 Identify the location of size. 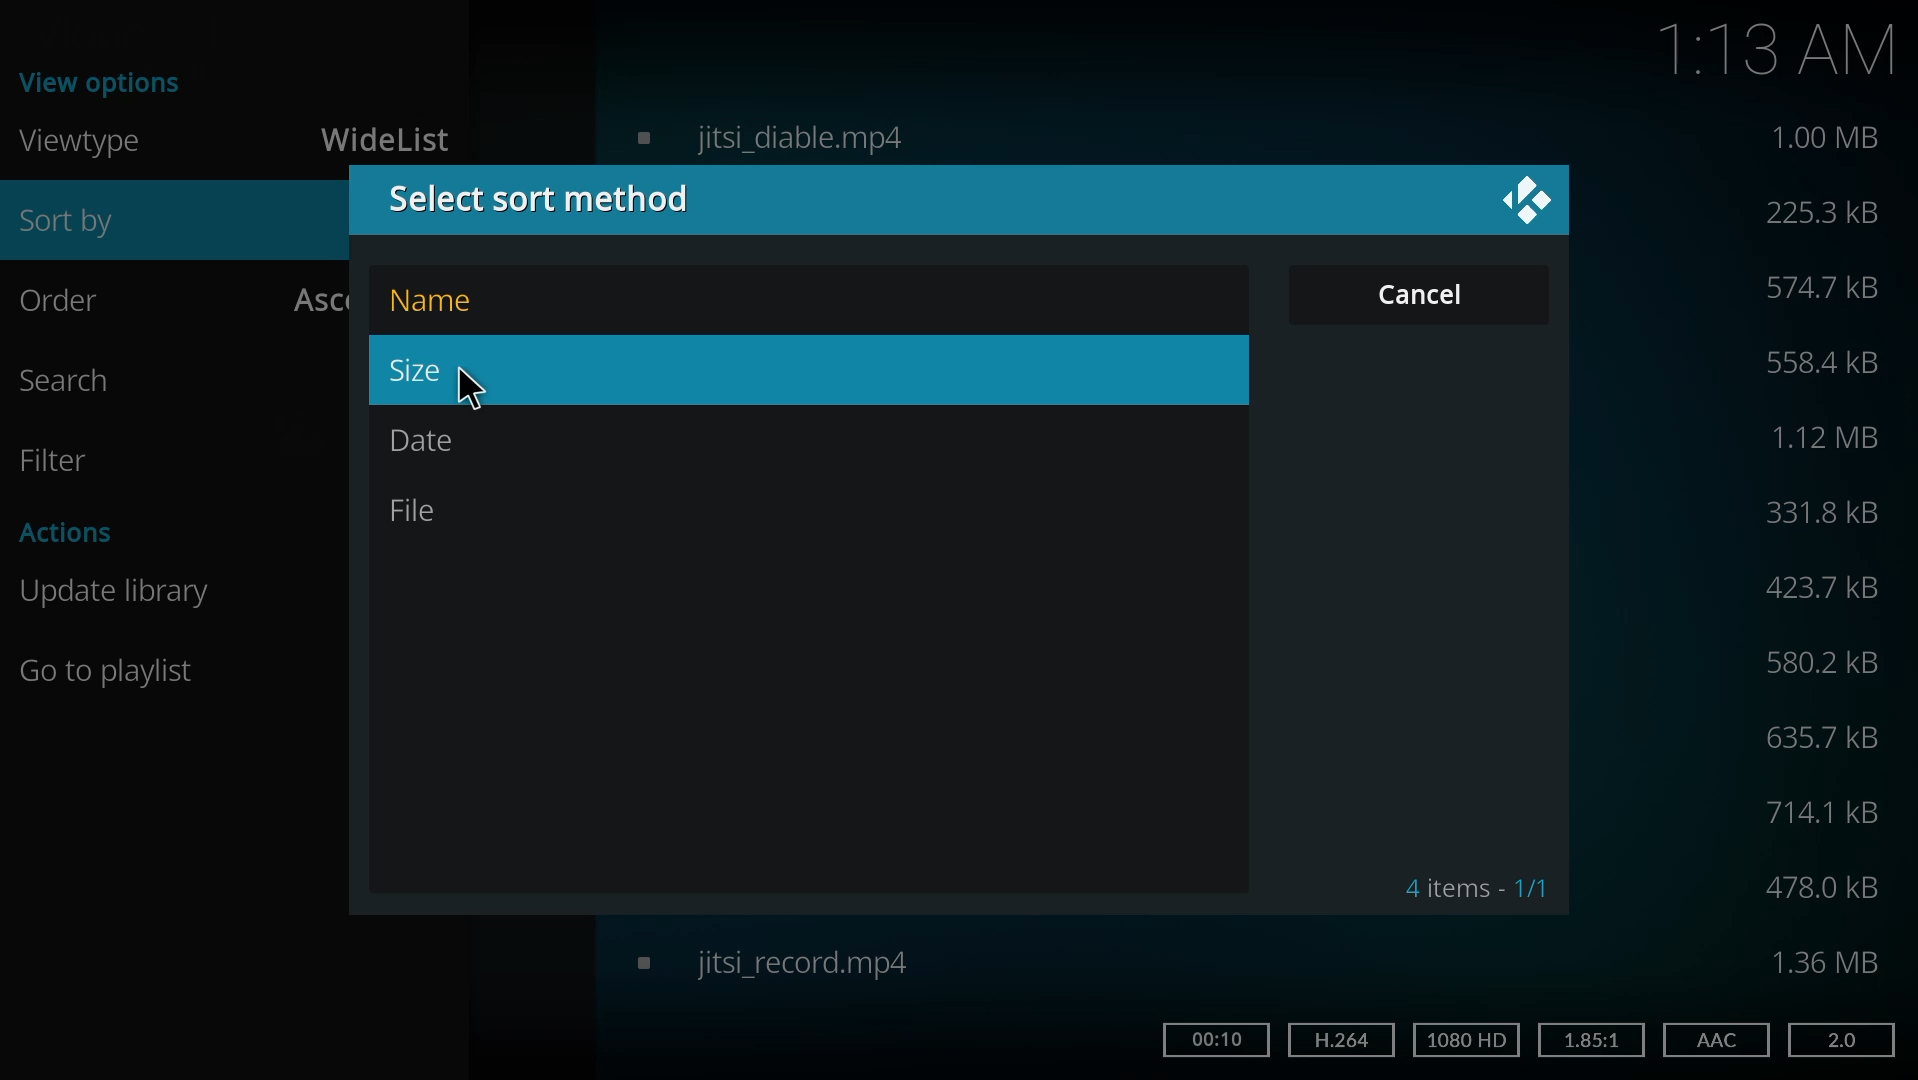
(1828, 209).